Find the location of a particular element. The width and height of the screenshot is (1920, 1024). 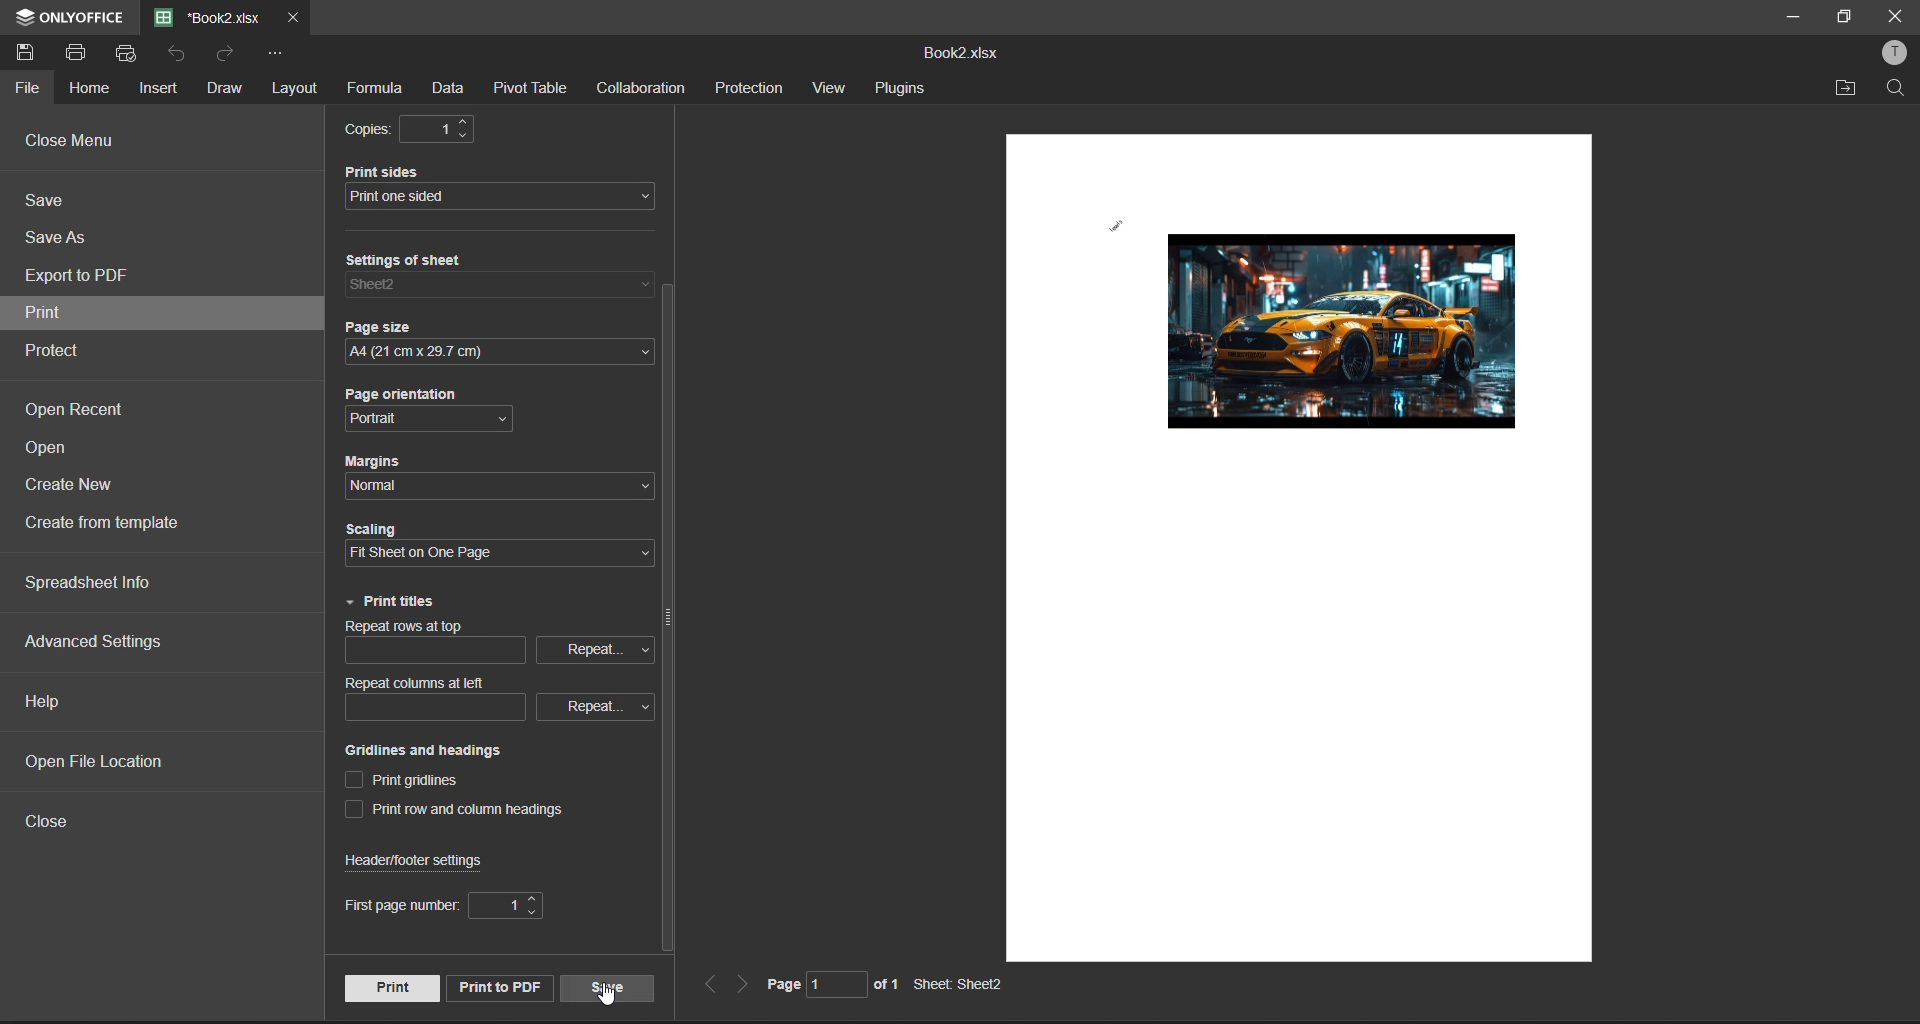

print titles is located at coordinates (393, 603).